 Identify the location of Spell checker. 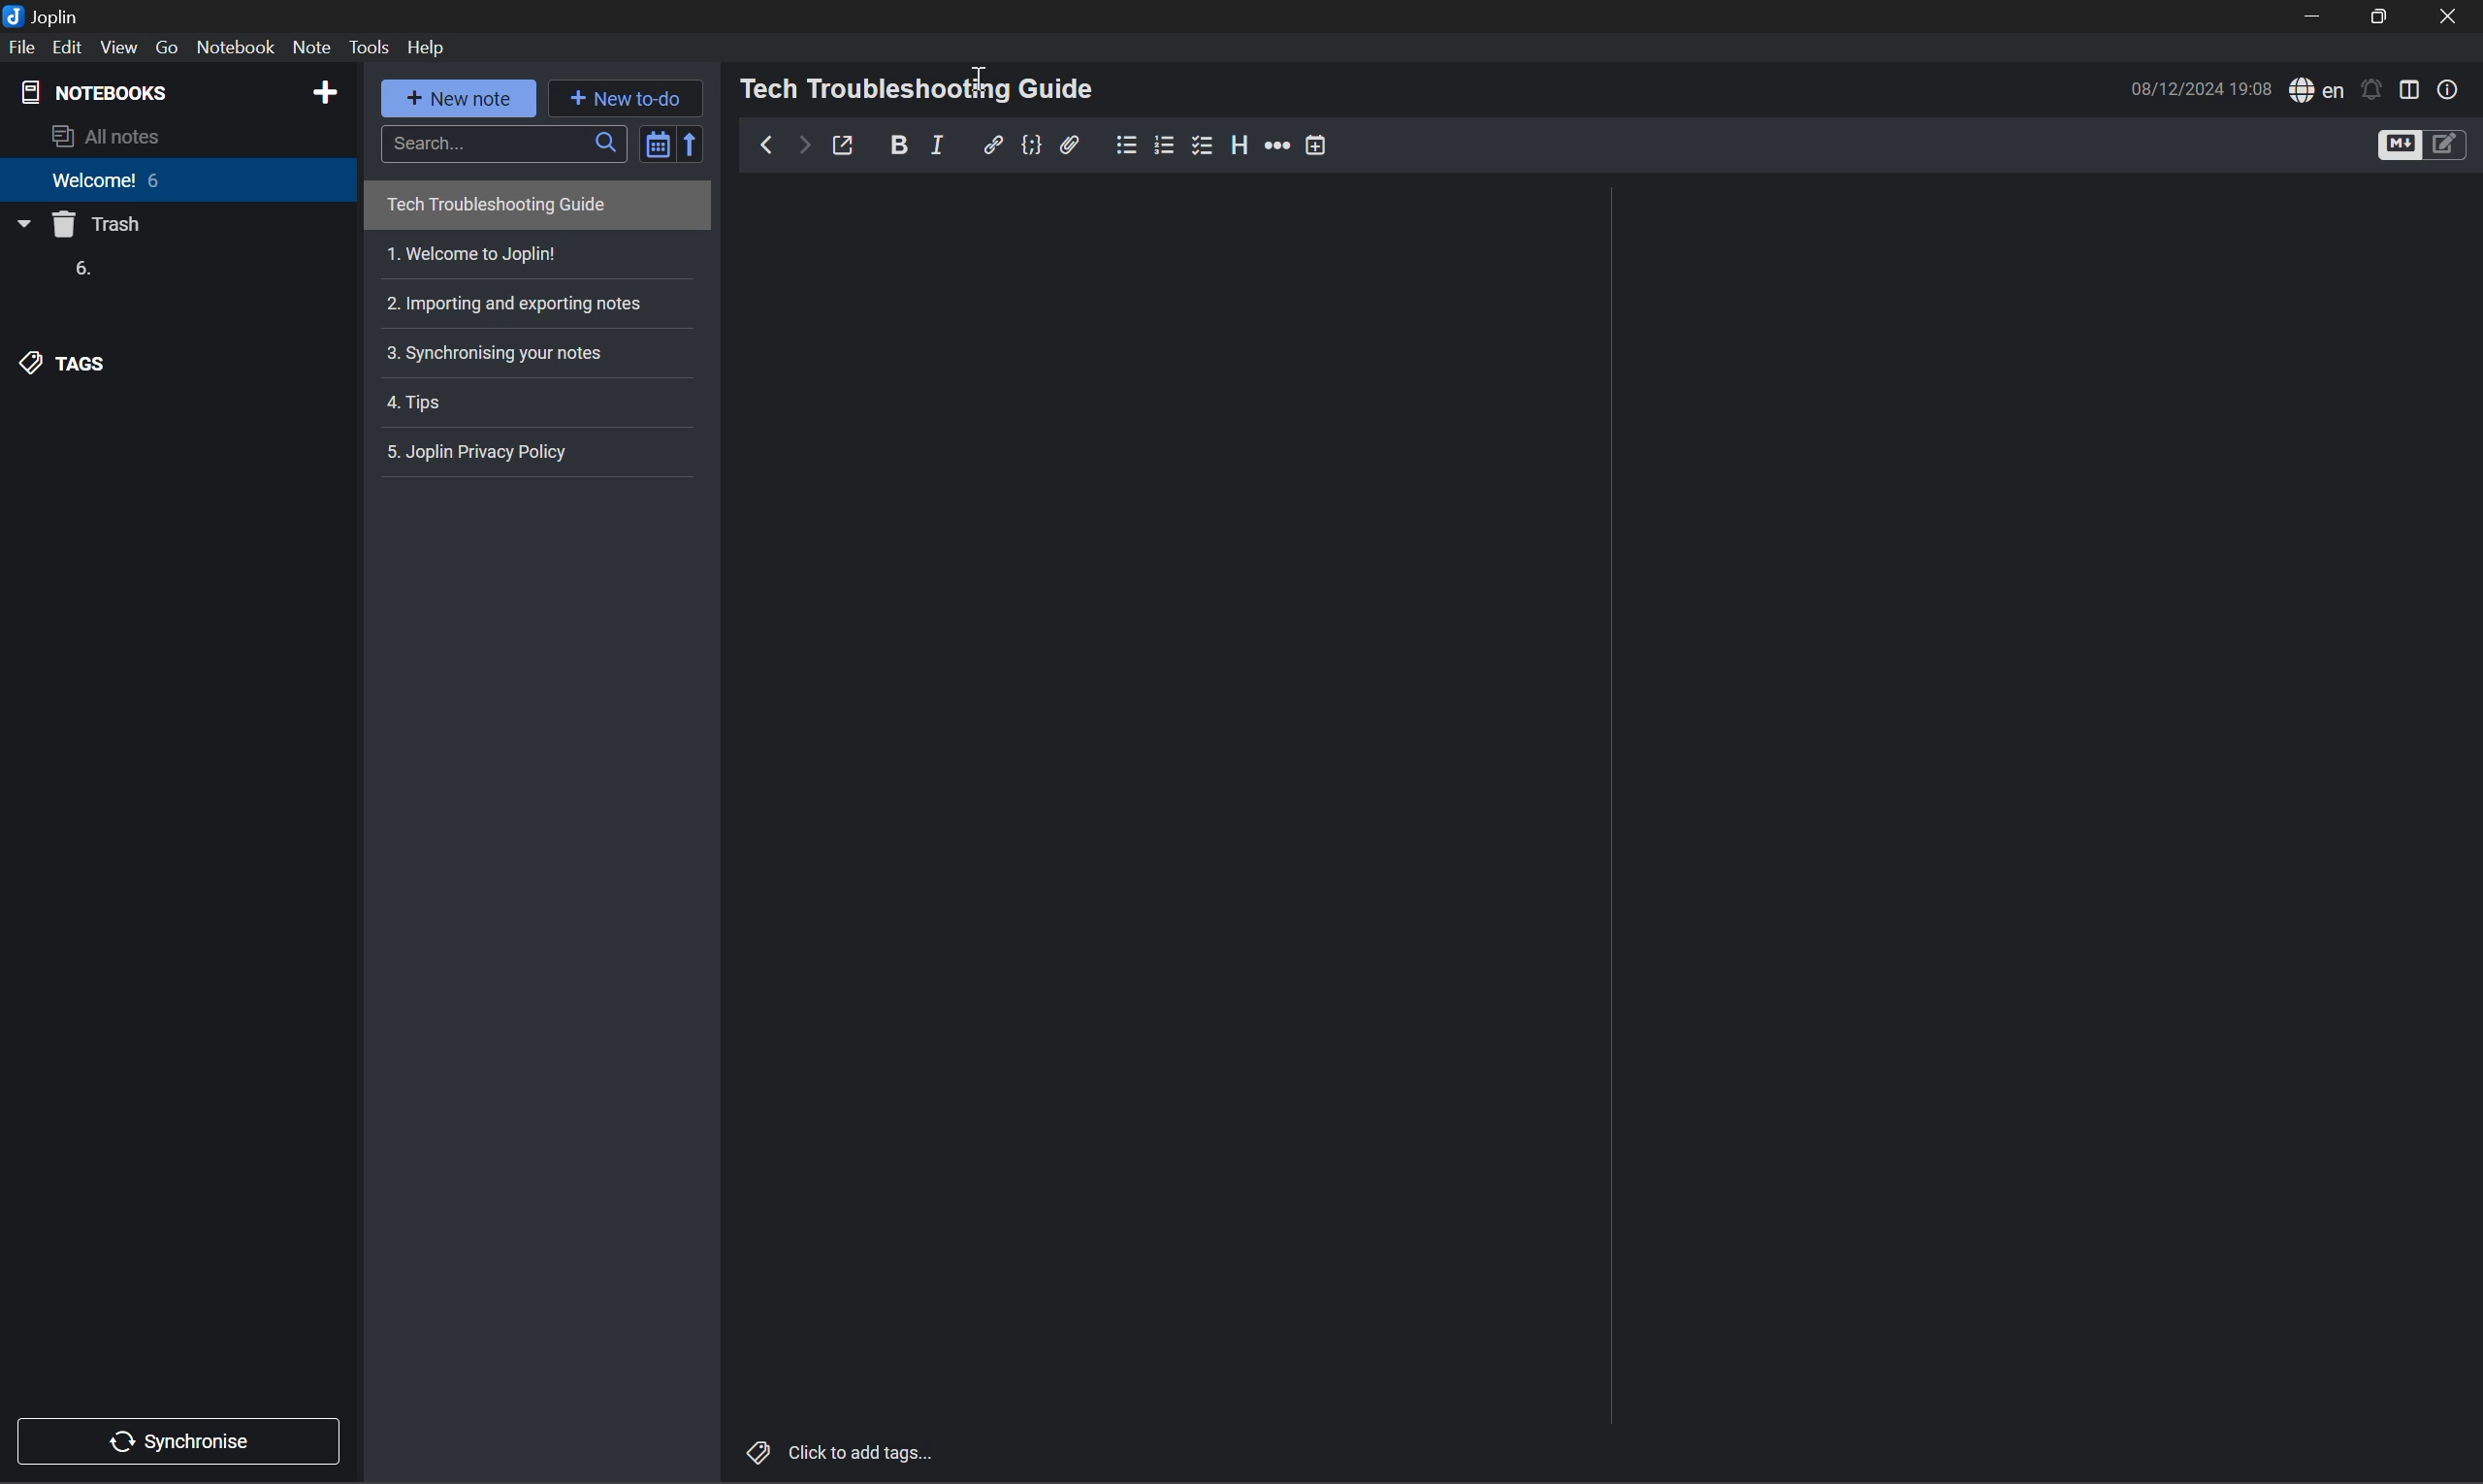
(2314, 90).